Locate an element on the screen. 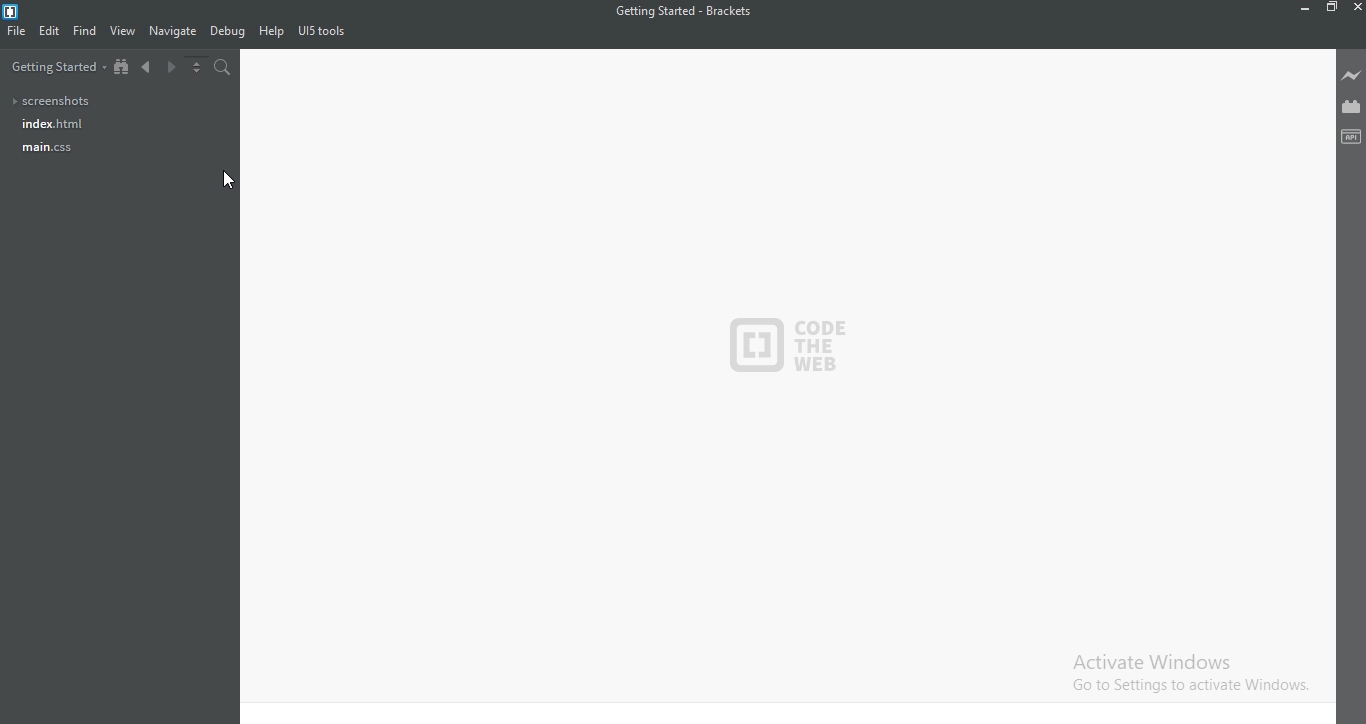  Next document is located at coordinates (173, 69).